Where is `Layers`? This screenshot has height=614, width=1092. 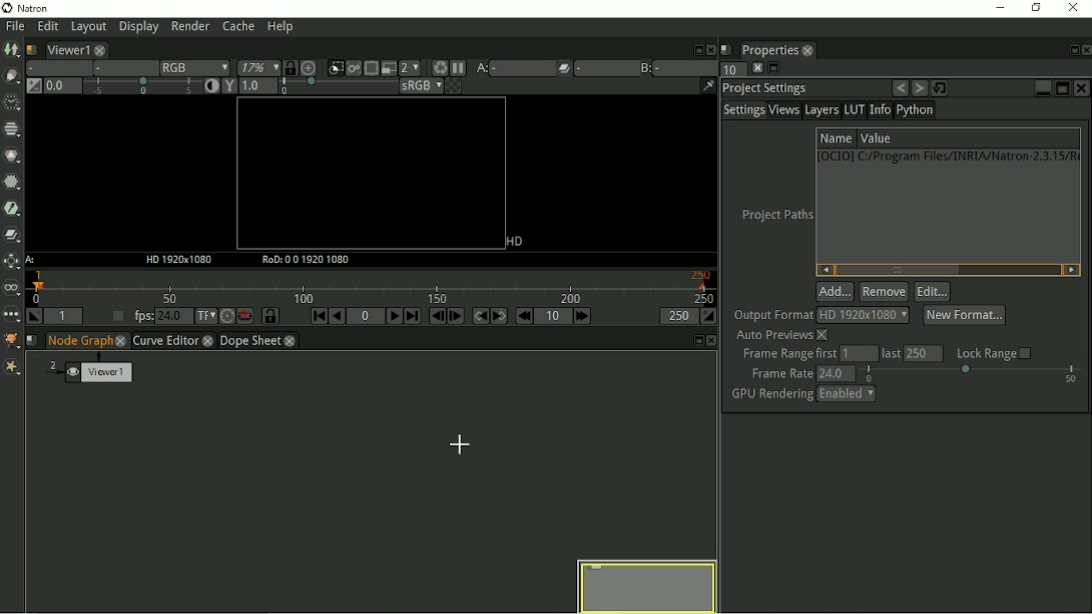 Layers is located at coordinates (821, 111).